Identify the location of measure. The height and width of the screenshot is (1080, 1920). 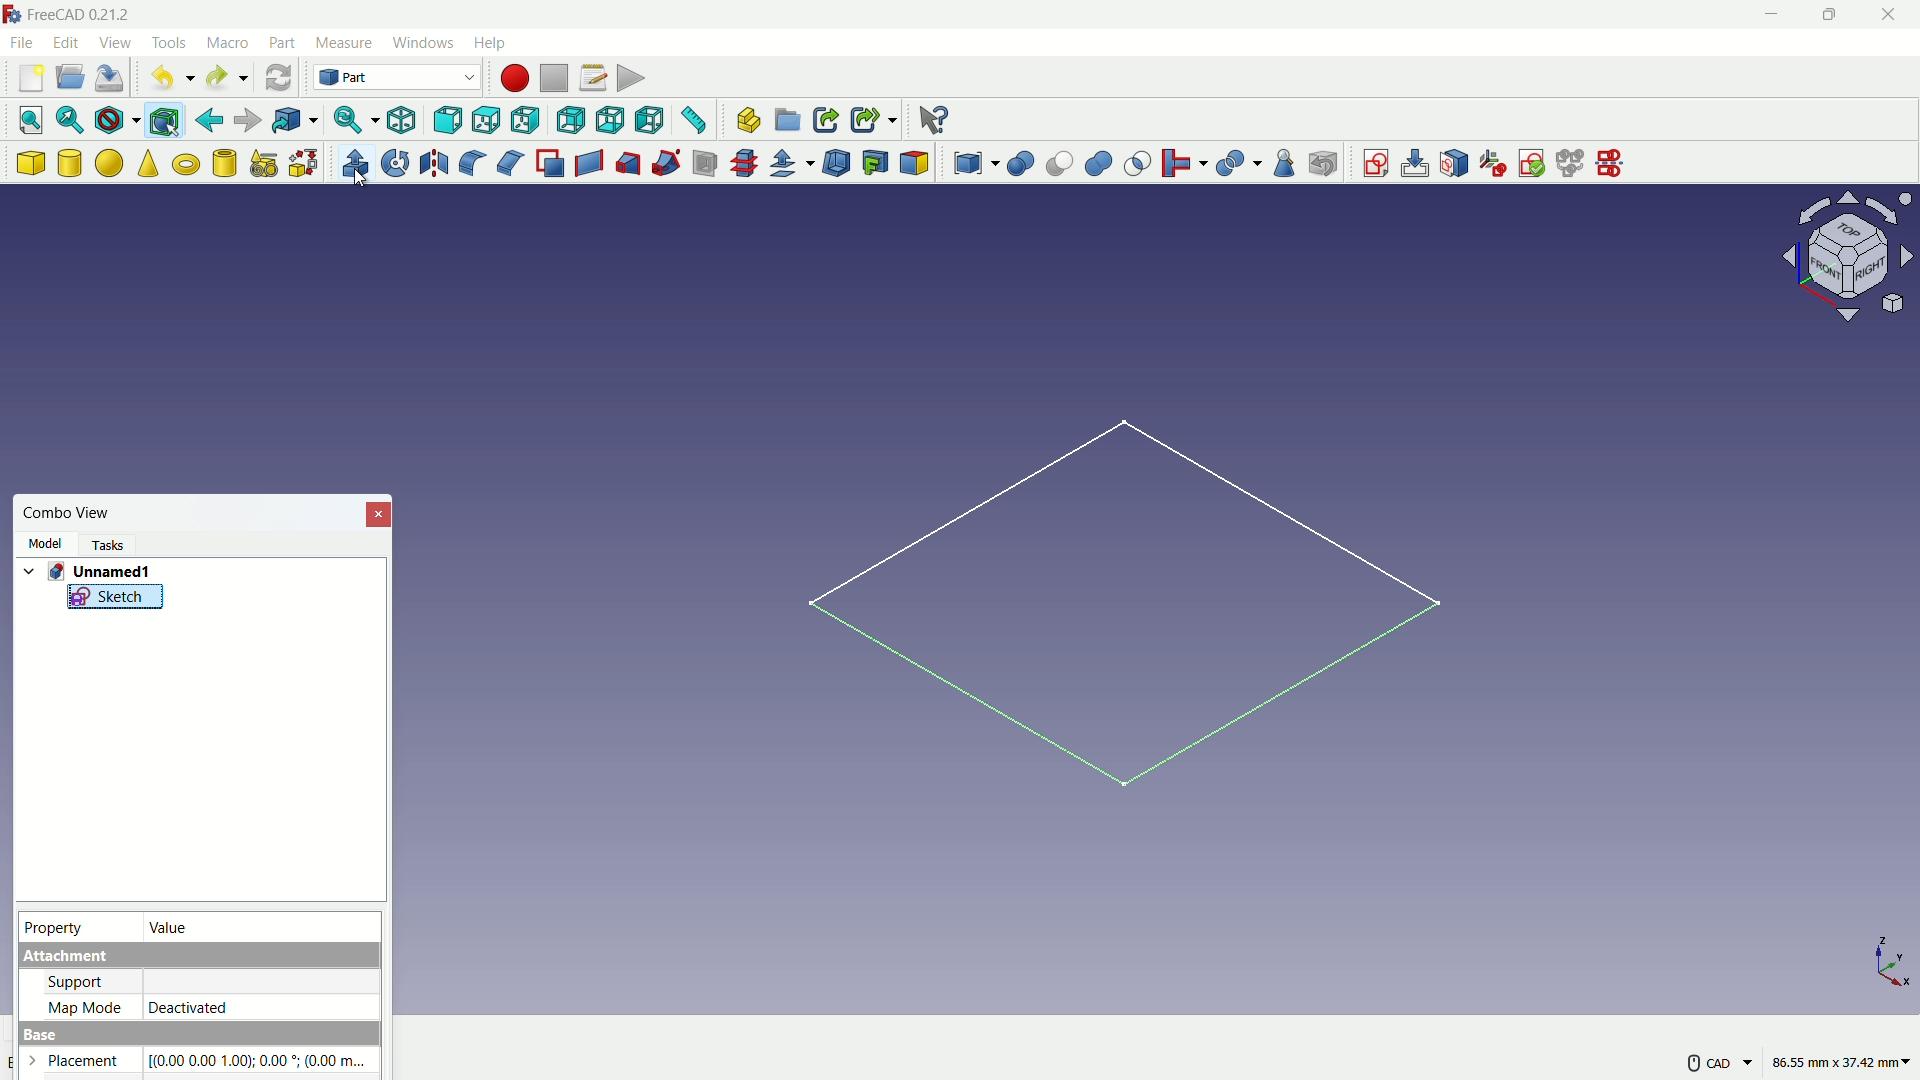
(696, 120).